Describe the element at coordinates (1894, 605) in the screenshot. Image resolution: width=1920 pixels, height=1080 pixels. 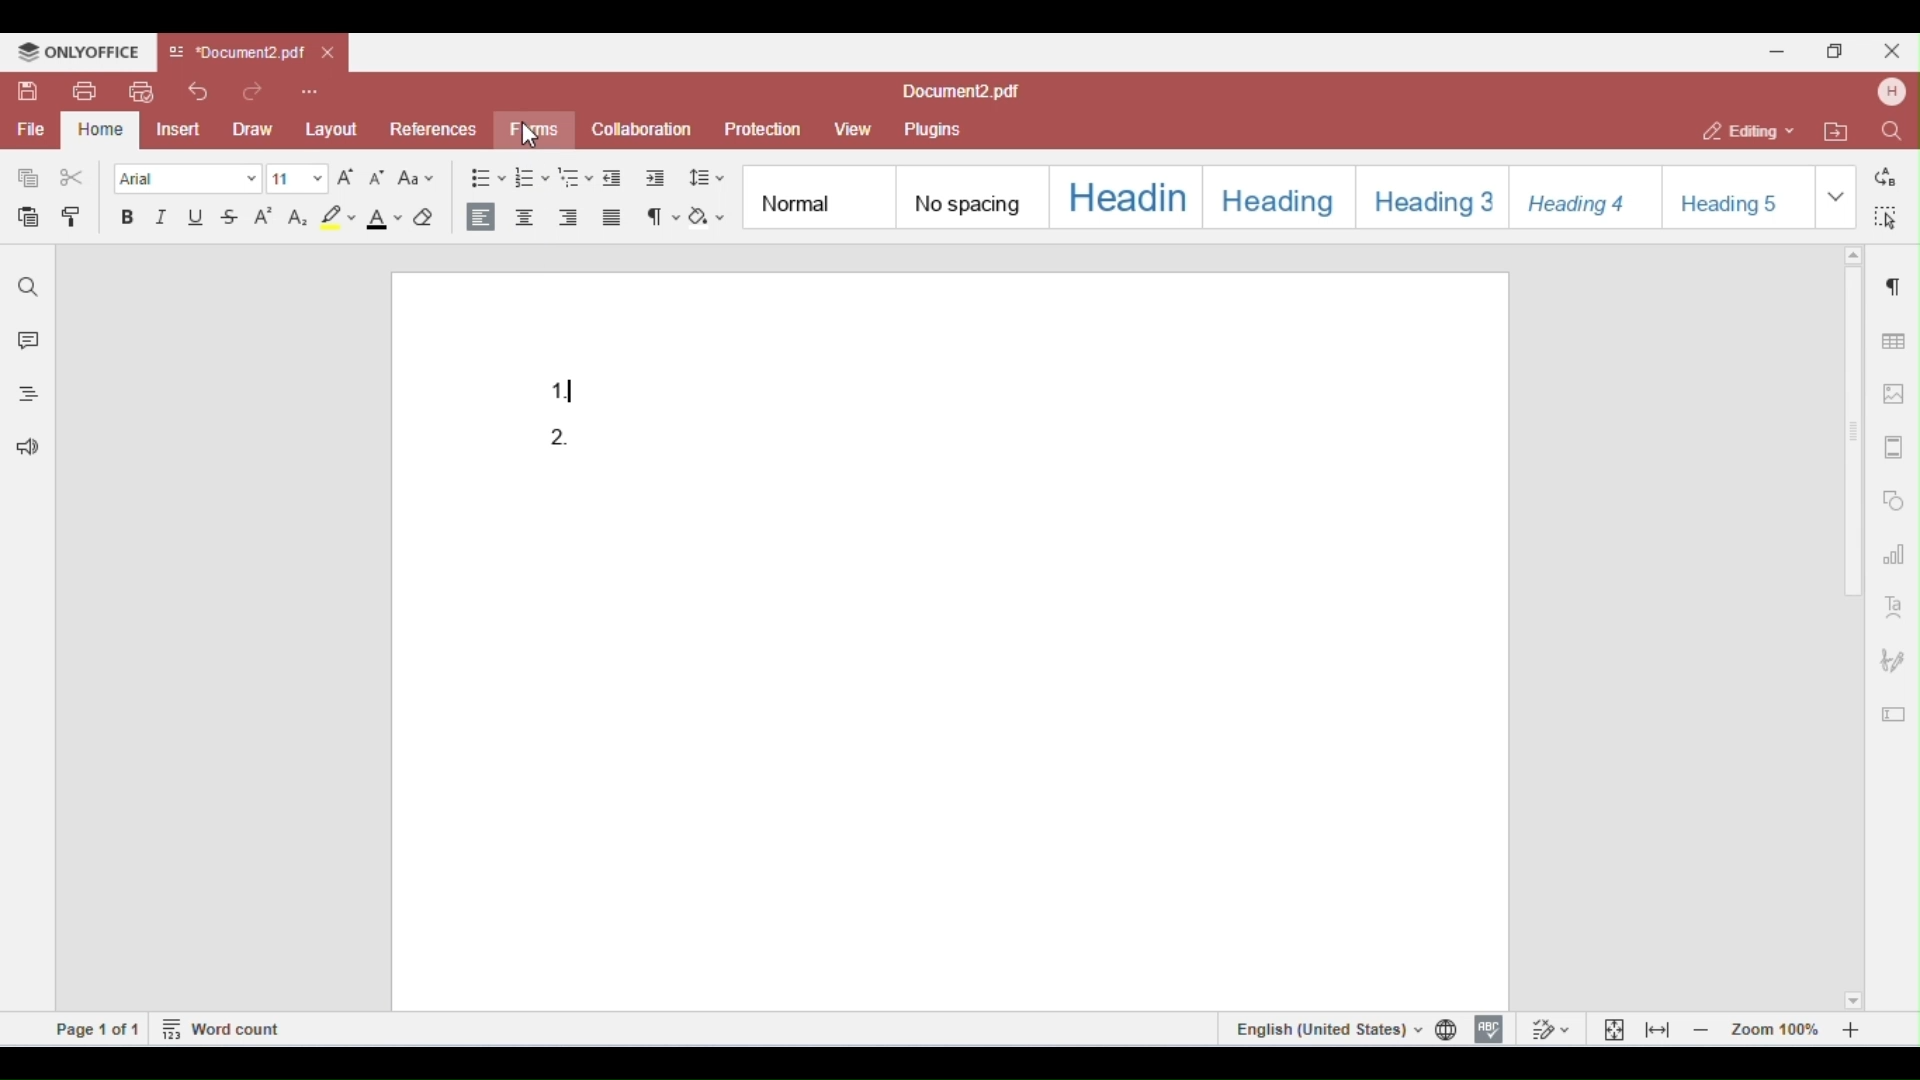
I see `text settings` at that location.